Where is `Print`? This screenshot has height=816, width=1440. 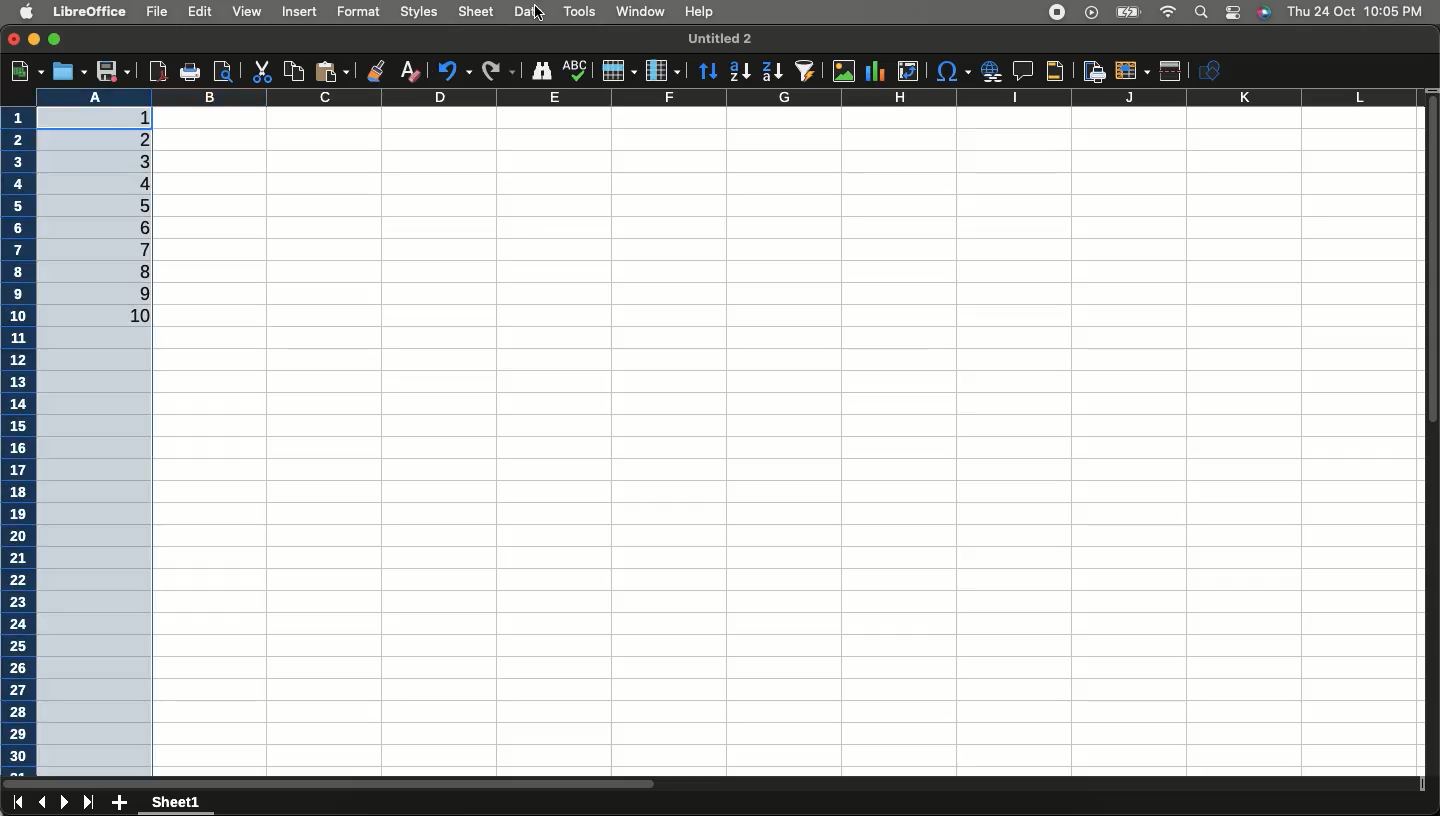
Print is located at coordinates (189, 73).